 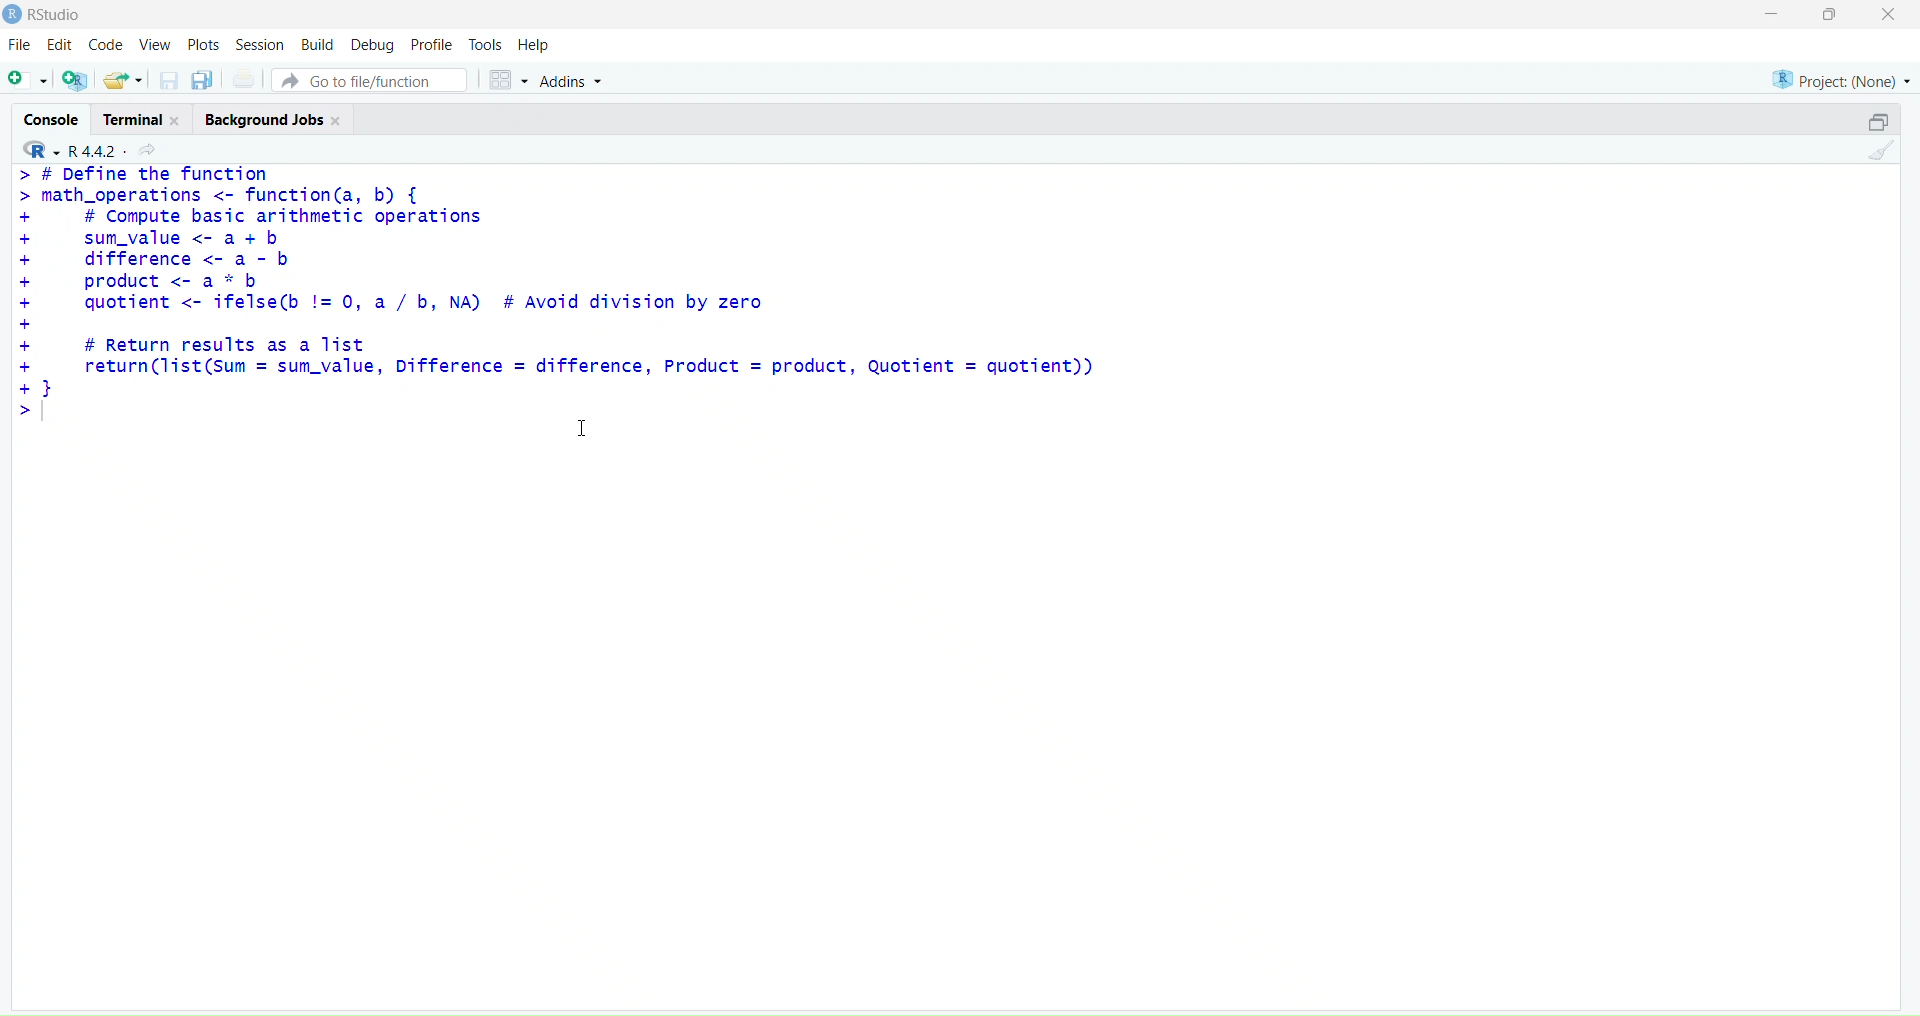 What do you see at coordinates (201, 78) in the screenshot?
I see `Save all open documents (Ctrl + Alt + S)` at bounding box center [201, 78].